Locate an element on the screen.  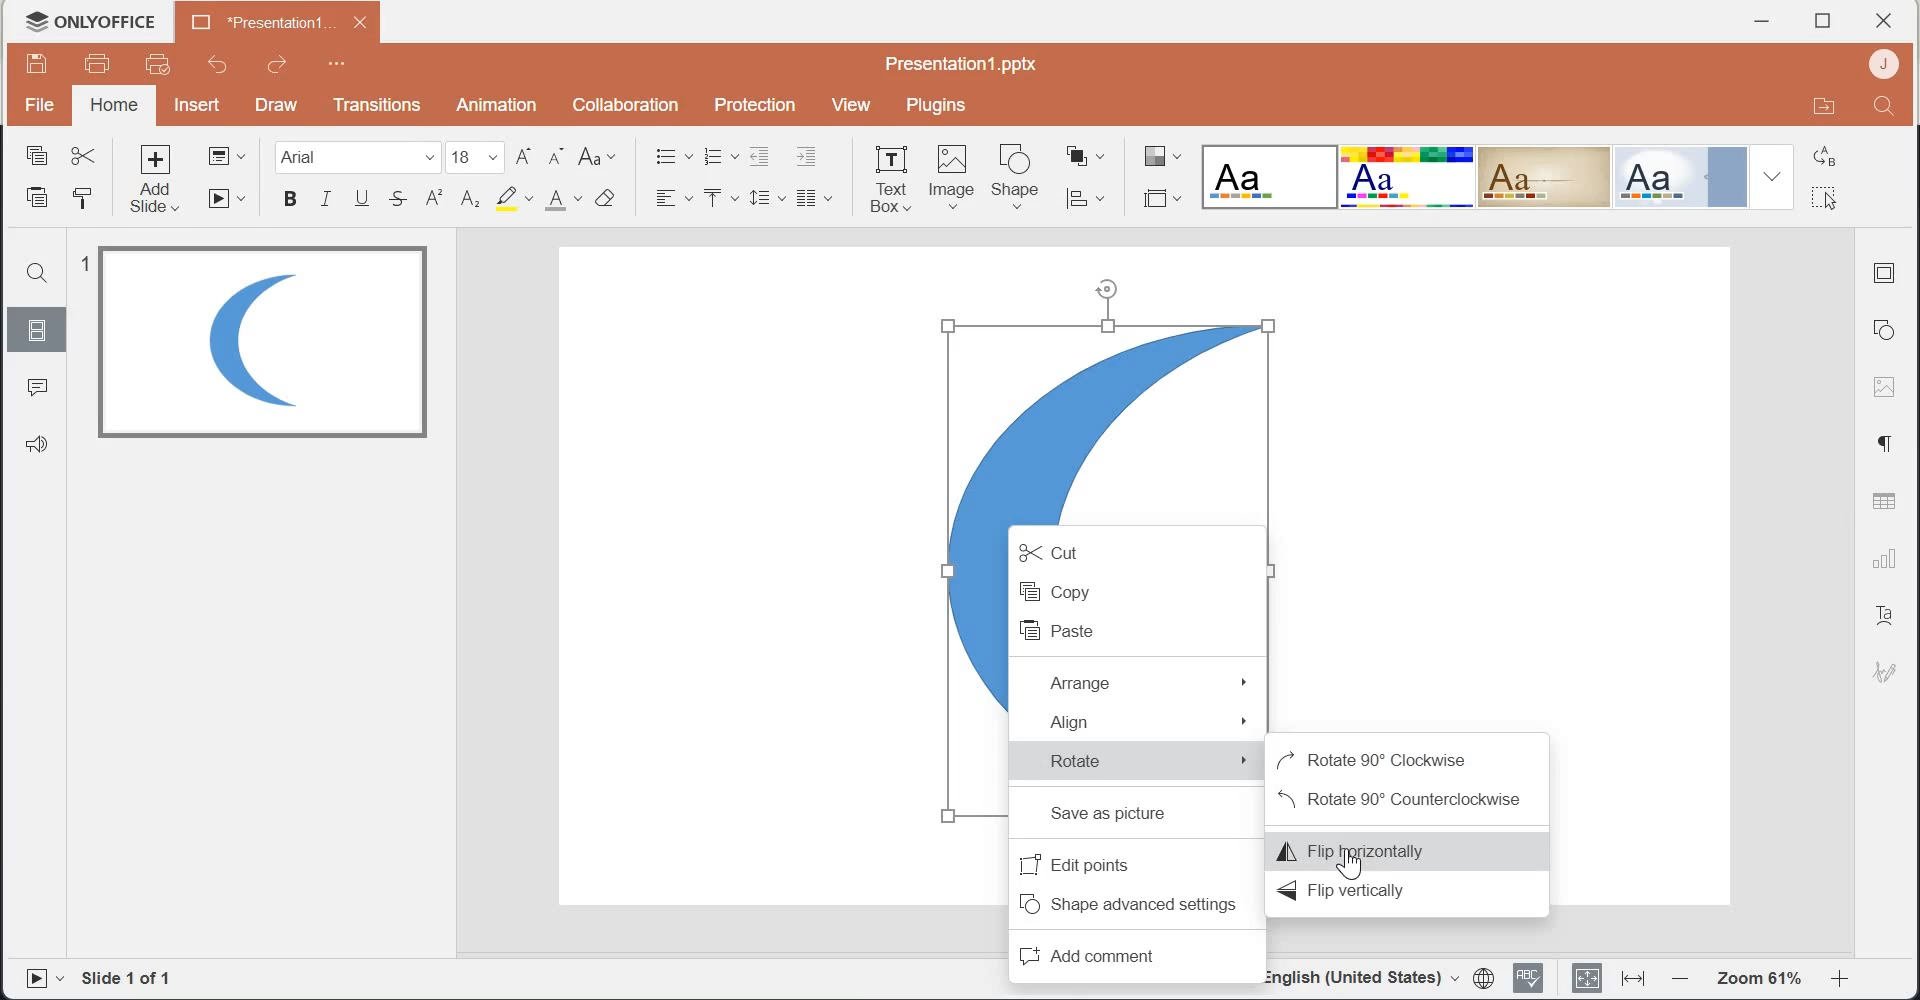
Basic is located at coordinates (1408, 176).